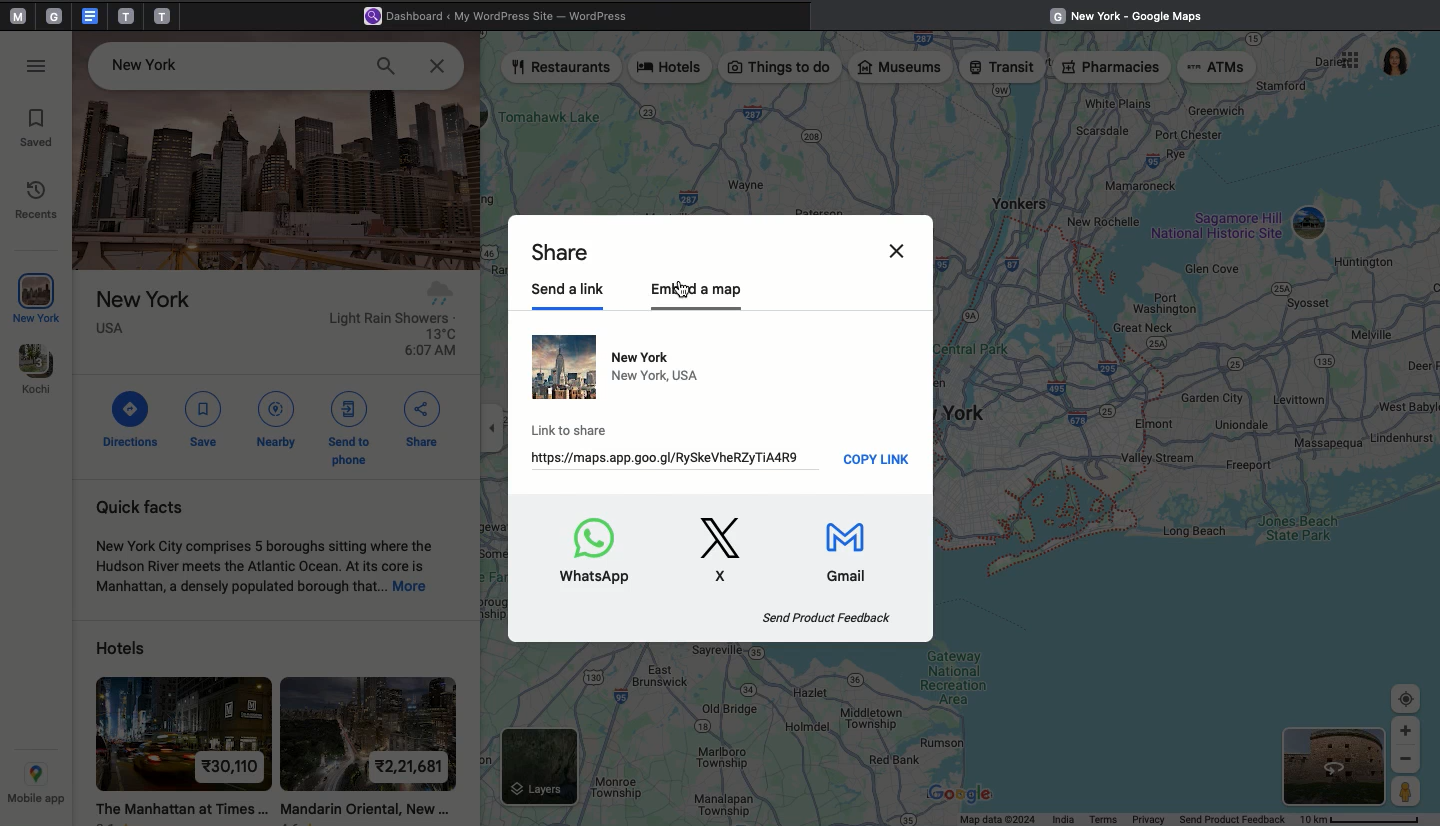 This screenshot has width=1440, height=826. Describe the element at coordinates (1408, 794) in the screenshot. I see `Person` at that location.